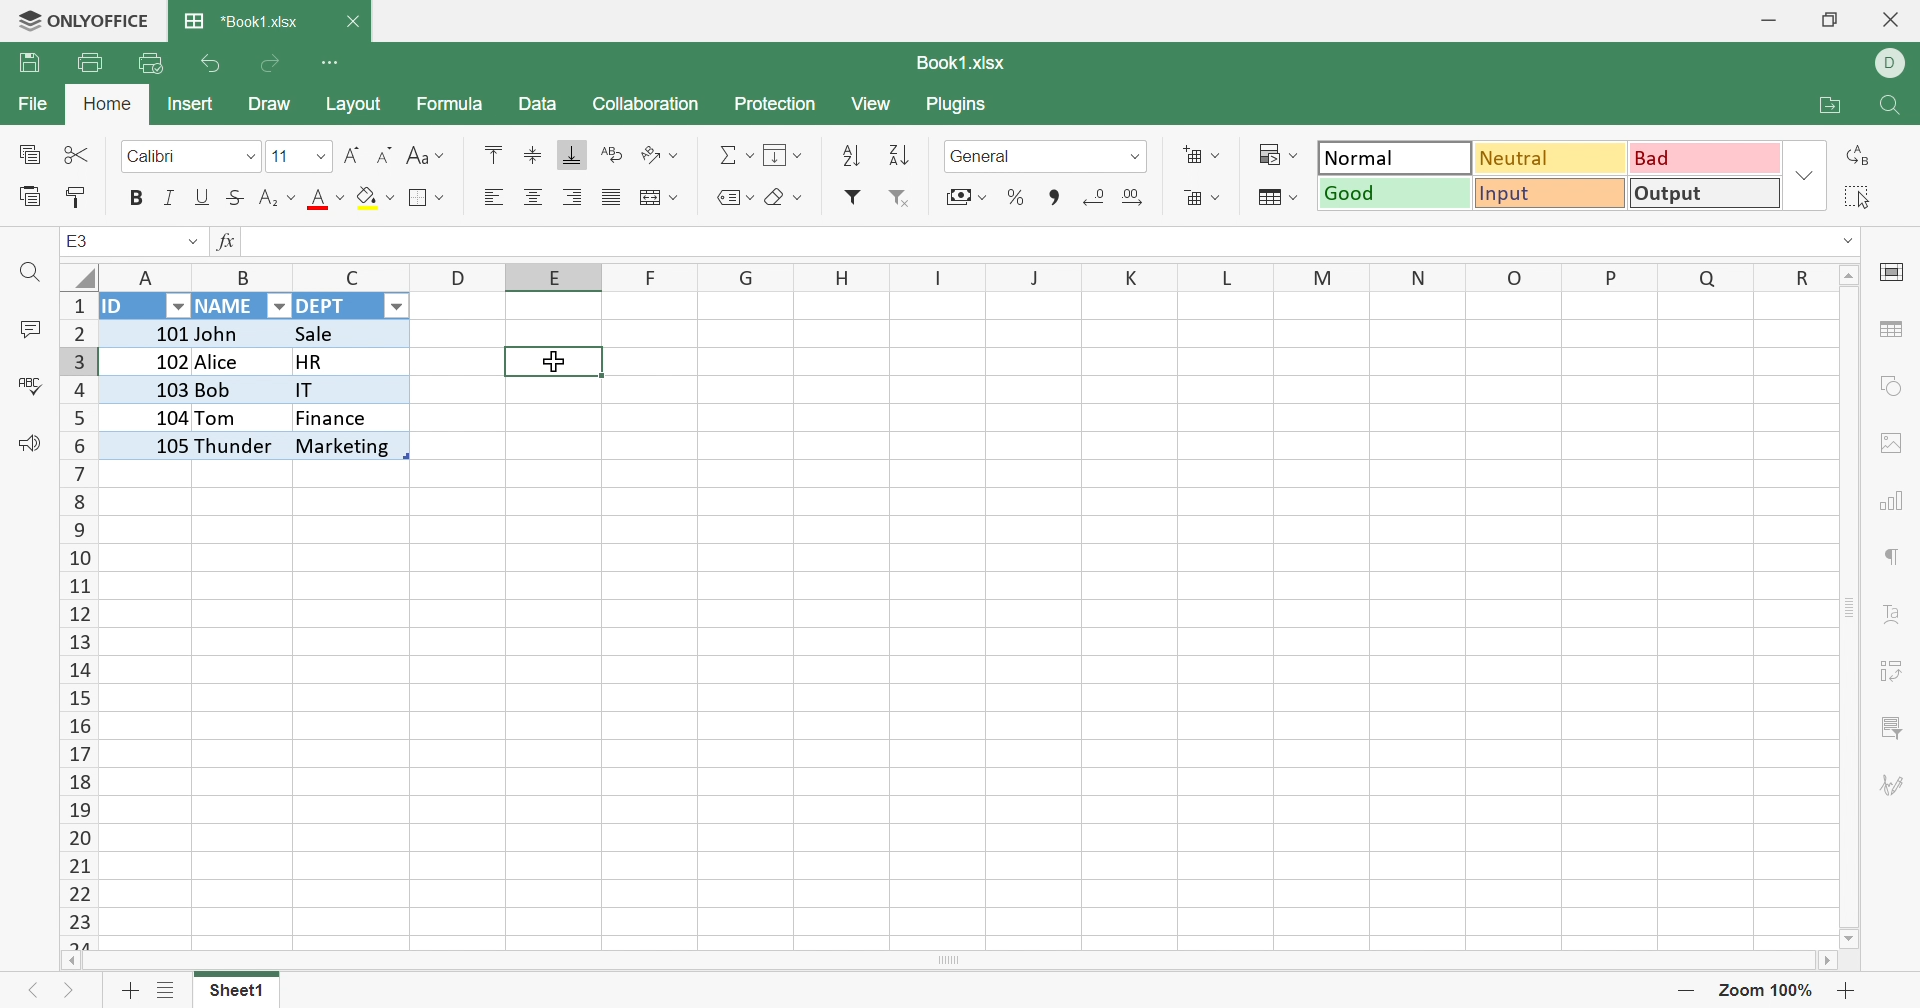 The width and height of the screenshot is (1920, 1008). Describe the element at coordinates (69, 961) in the screenshot. I see `Scroll Left` at that location.